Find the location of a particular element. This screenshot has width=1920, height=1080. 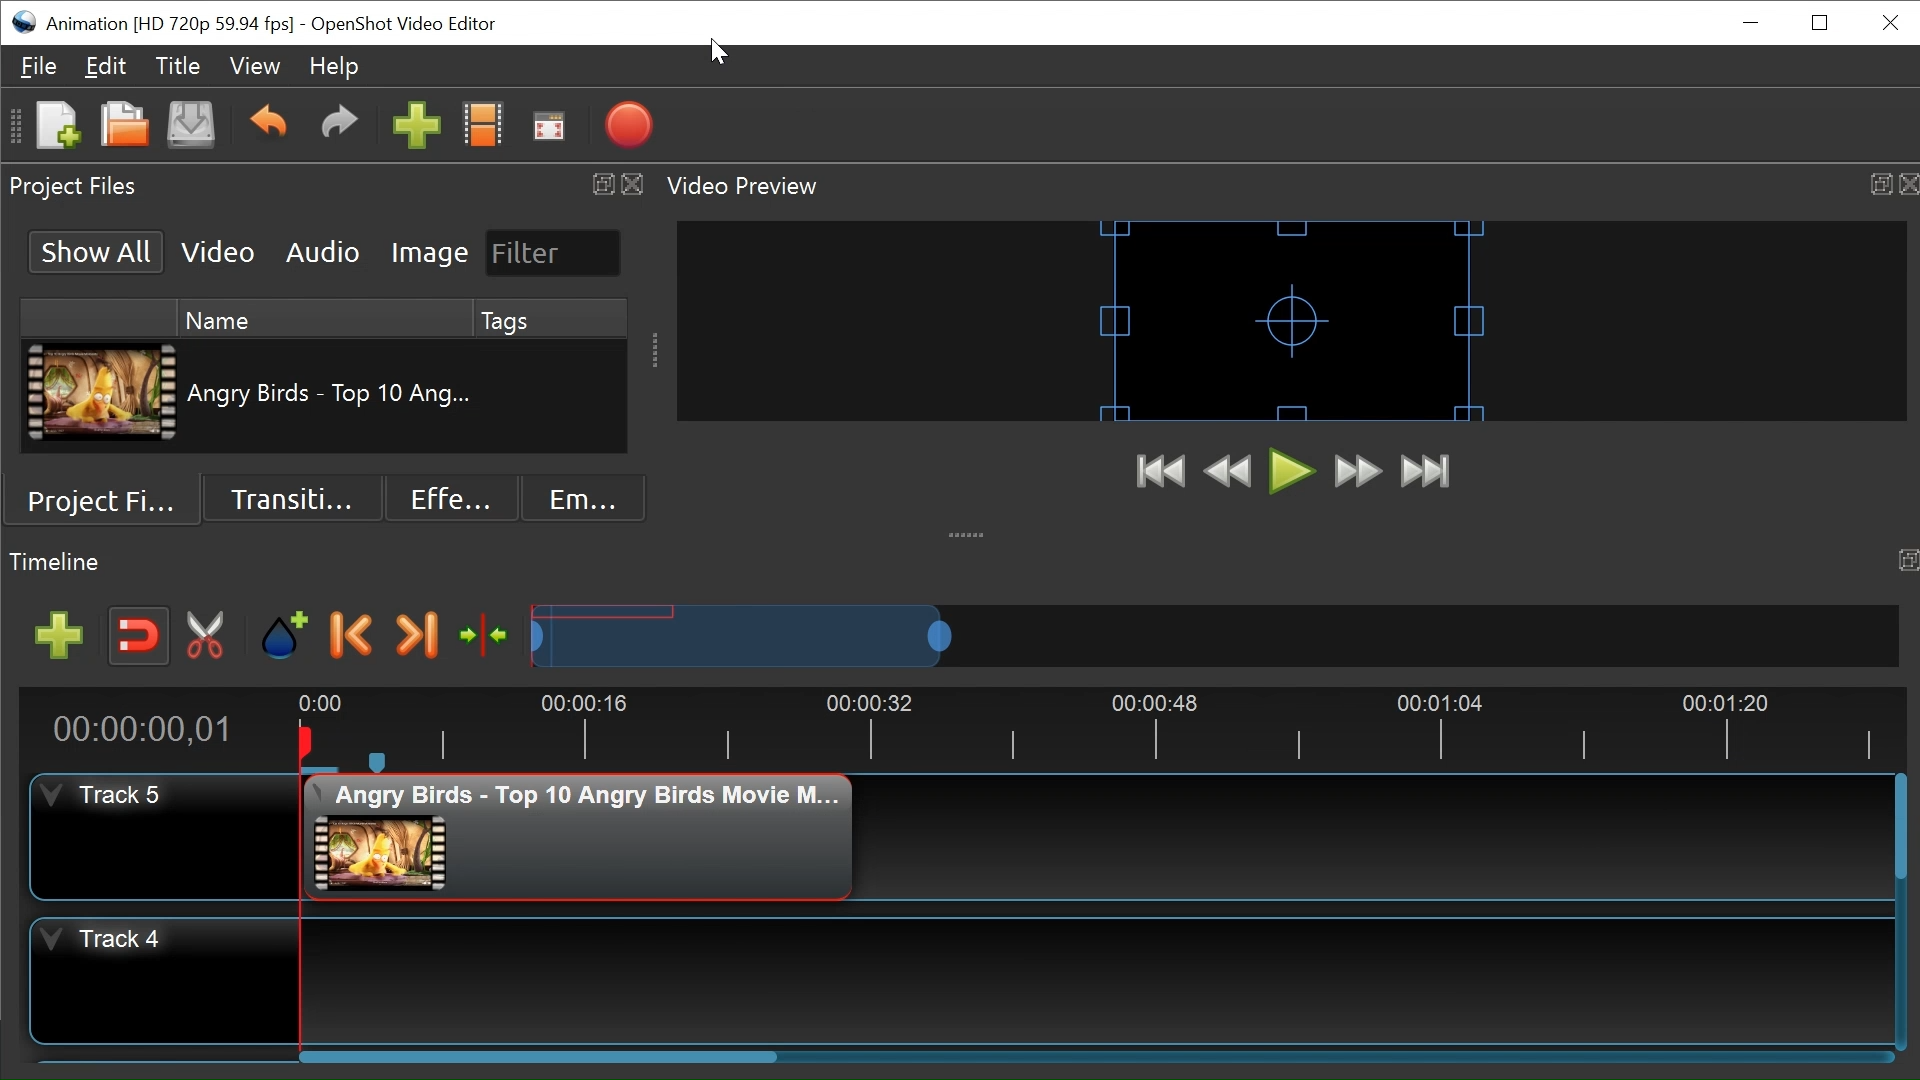

Zoom Slider is located at coordinates (1216, 637).